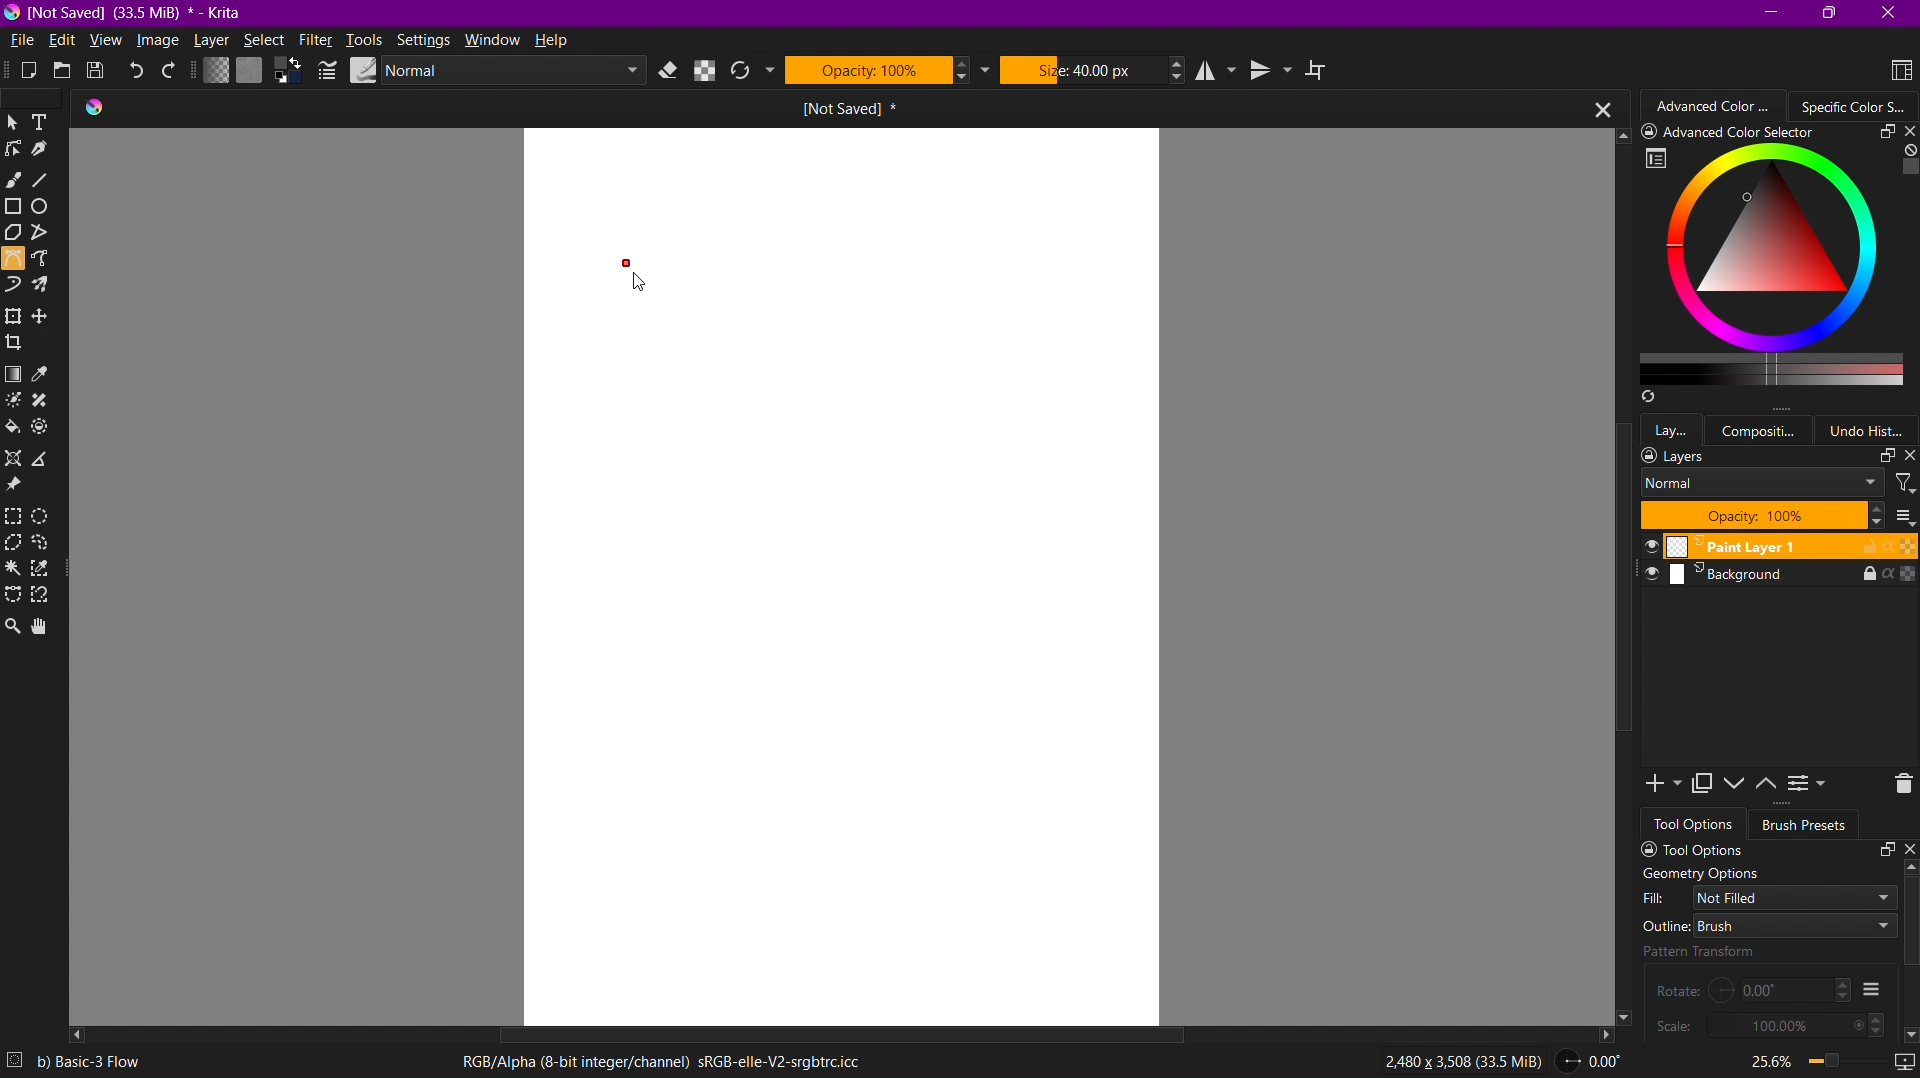  What do you see at coordinates (1795, 1060) in the screenshot?
I see `Zoom` at bounding box center [1795, 1060].